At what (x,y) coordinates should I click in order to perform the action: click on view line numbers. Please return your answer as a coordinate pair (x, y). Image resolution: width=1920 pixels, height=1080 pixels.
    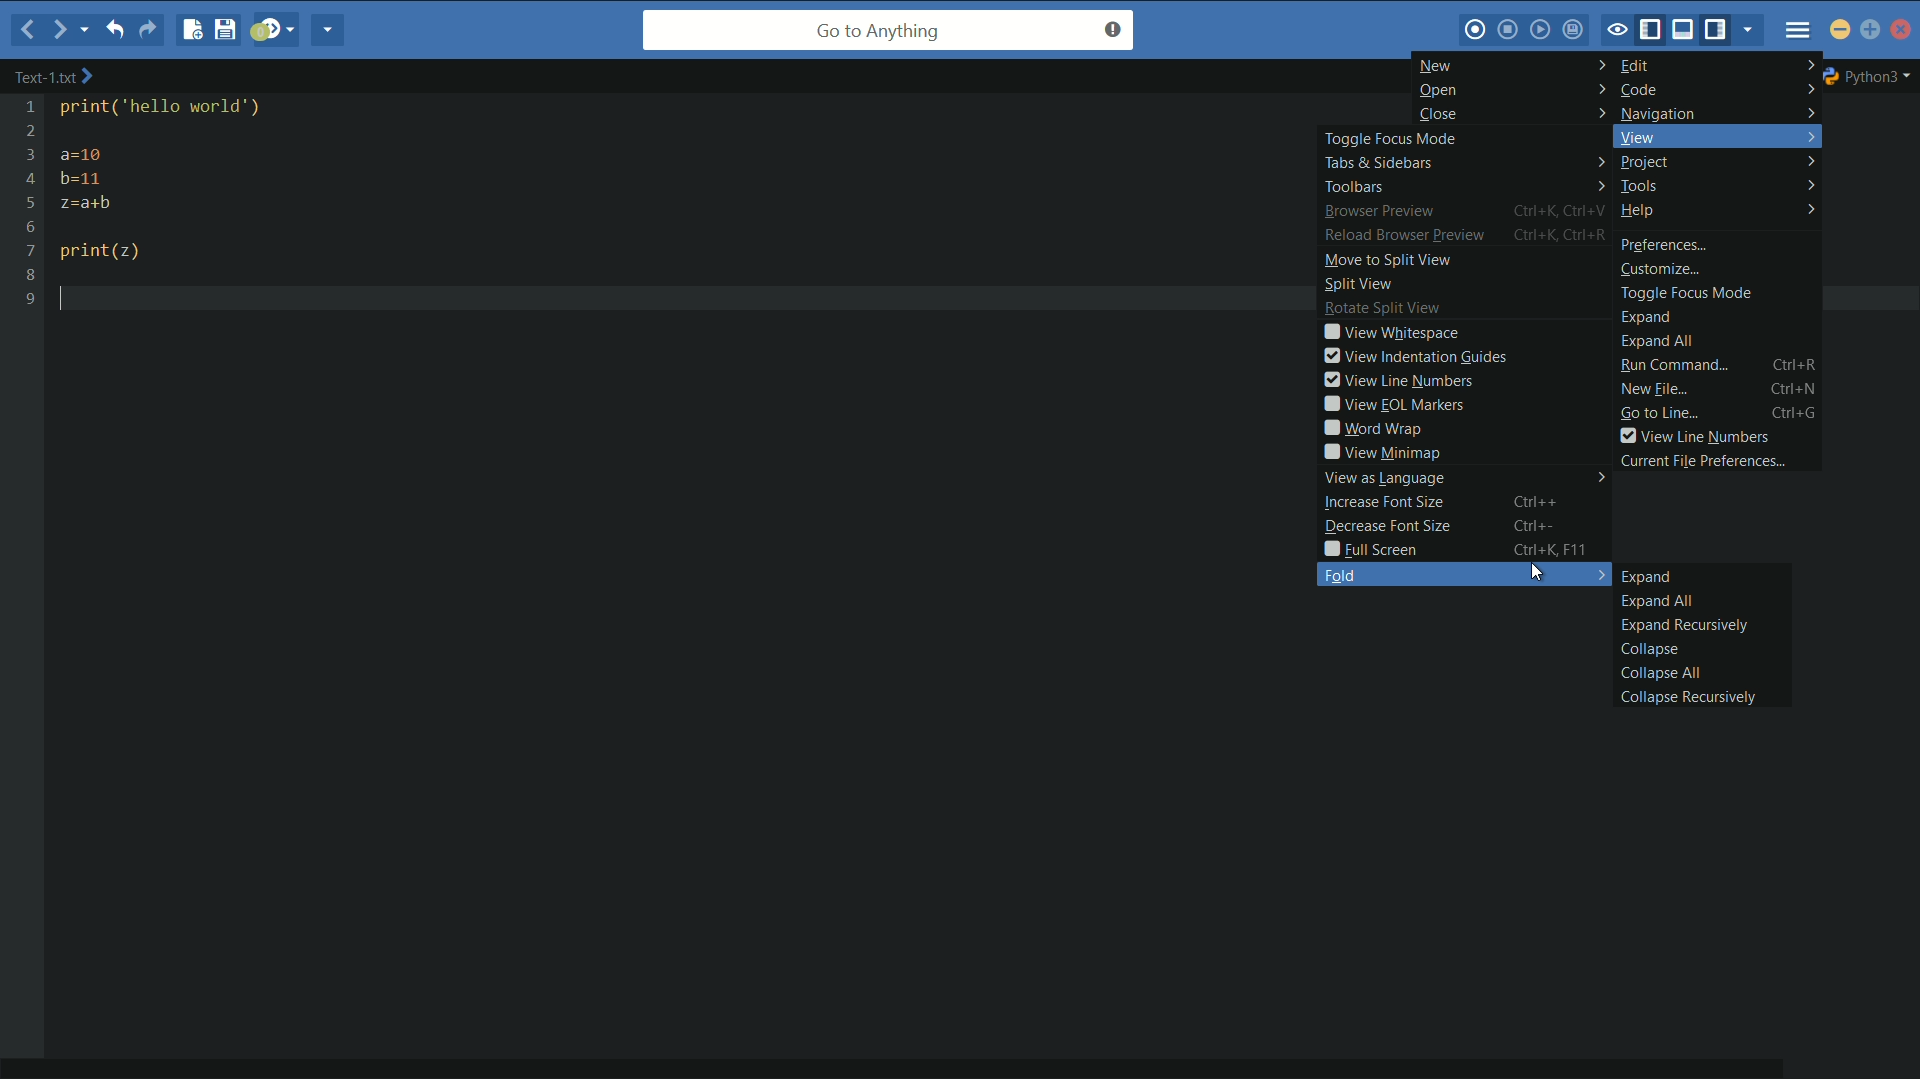
    Looking at the image, I should click on (1694, 437).